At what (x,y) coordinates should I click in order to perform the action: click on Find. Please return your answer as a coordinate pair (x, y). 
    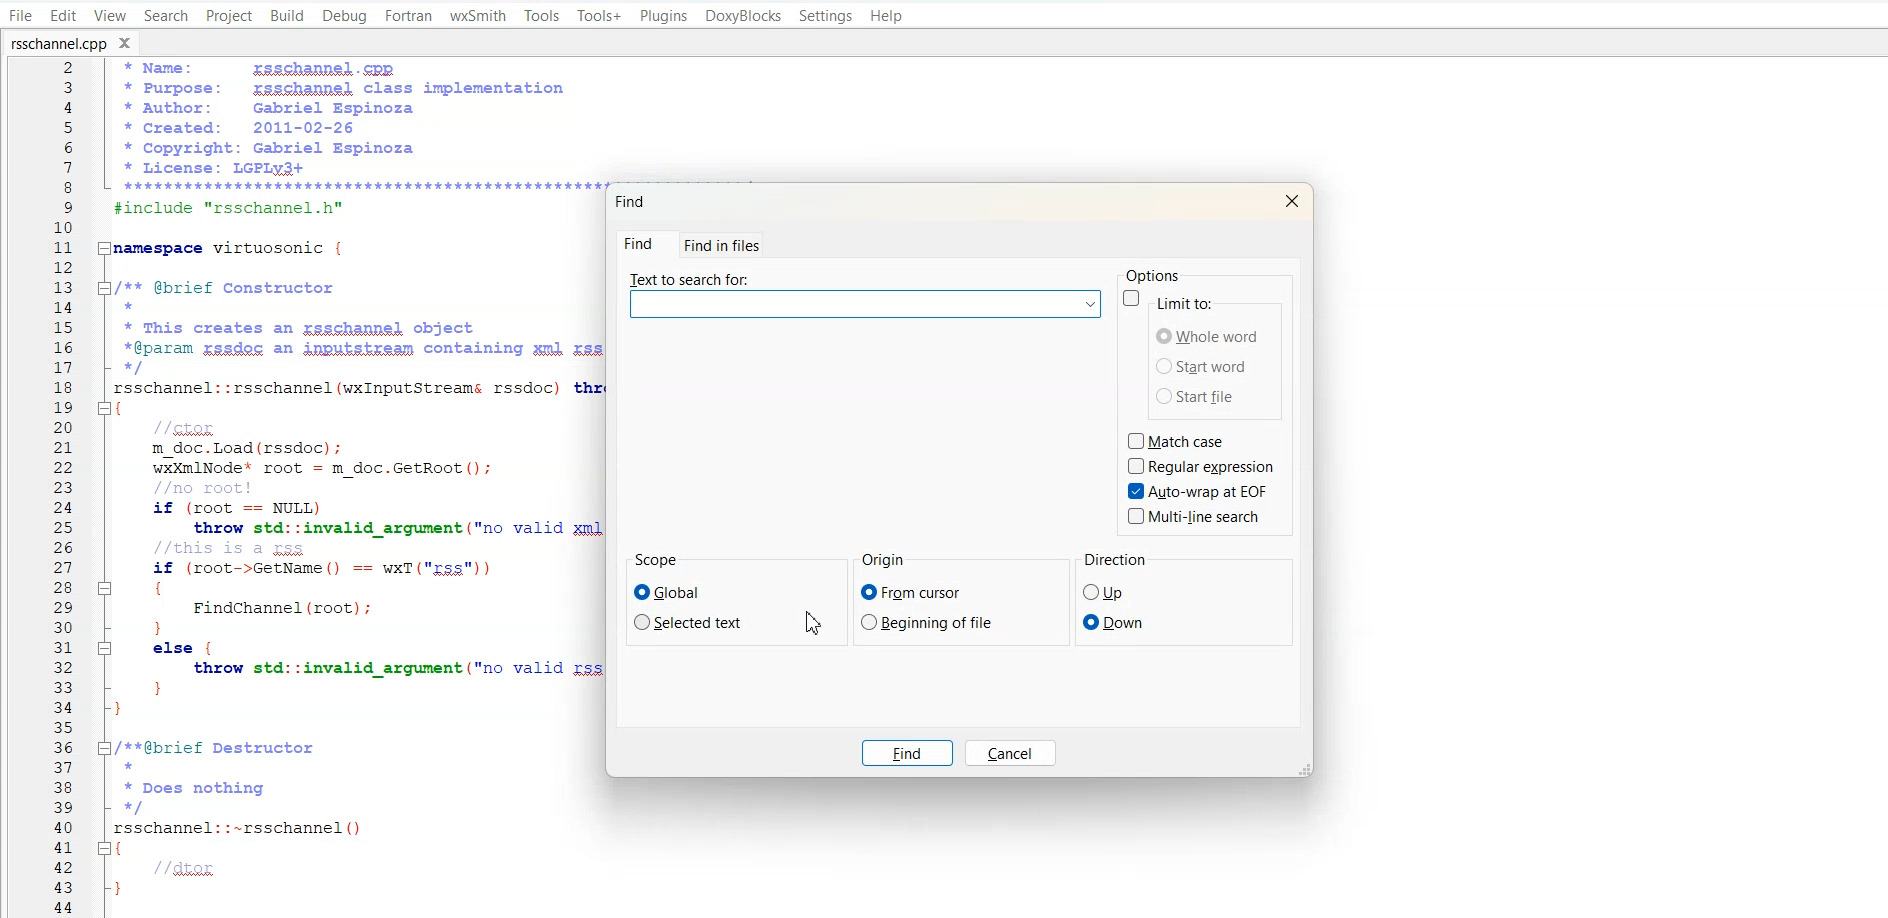
    Looking at the image, I should click on (633, 202).